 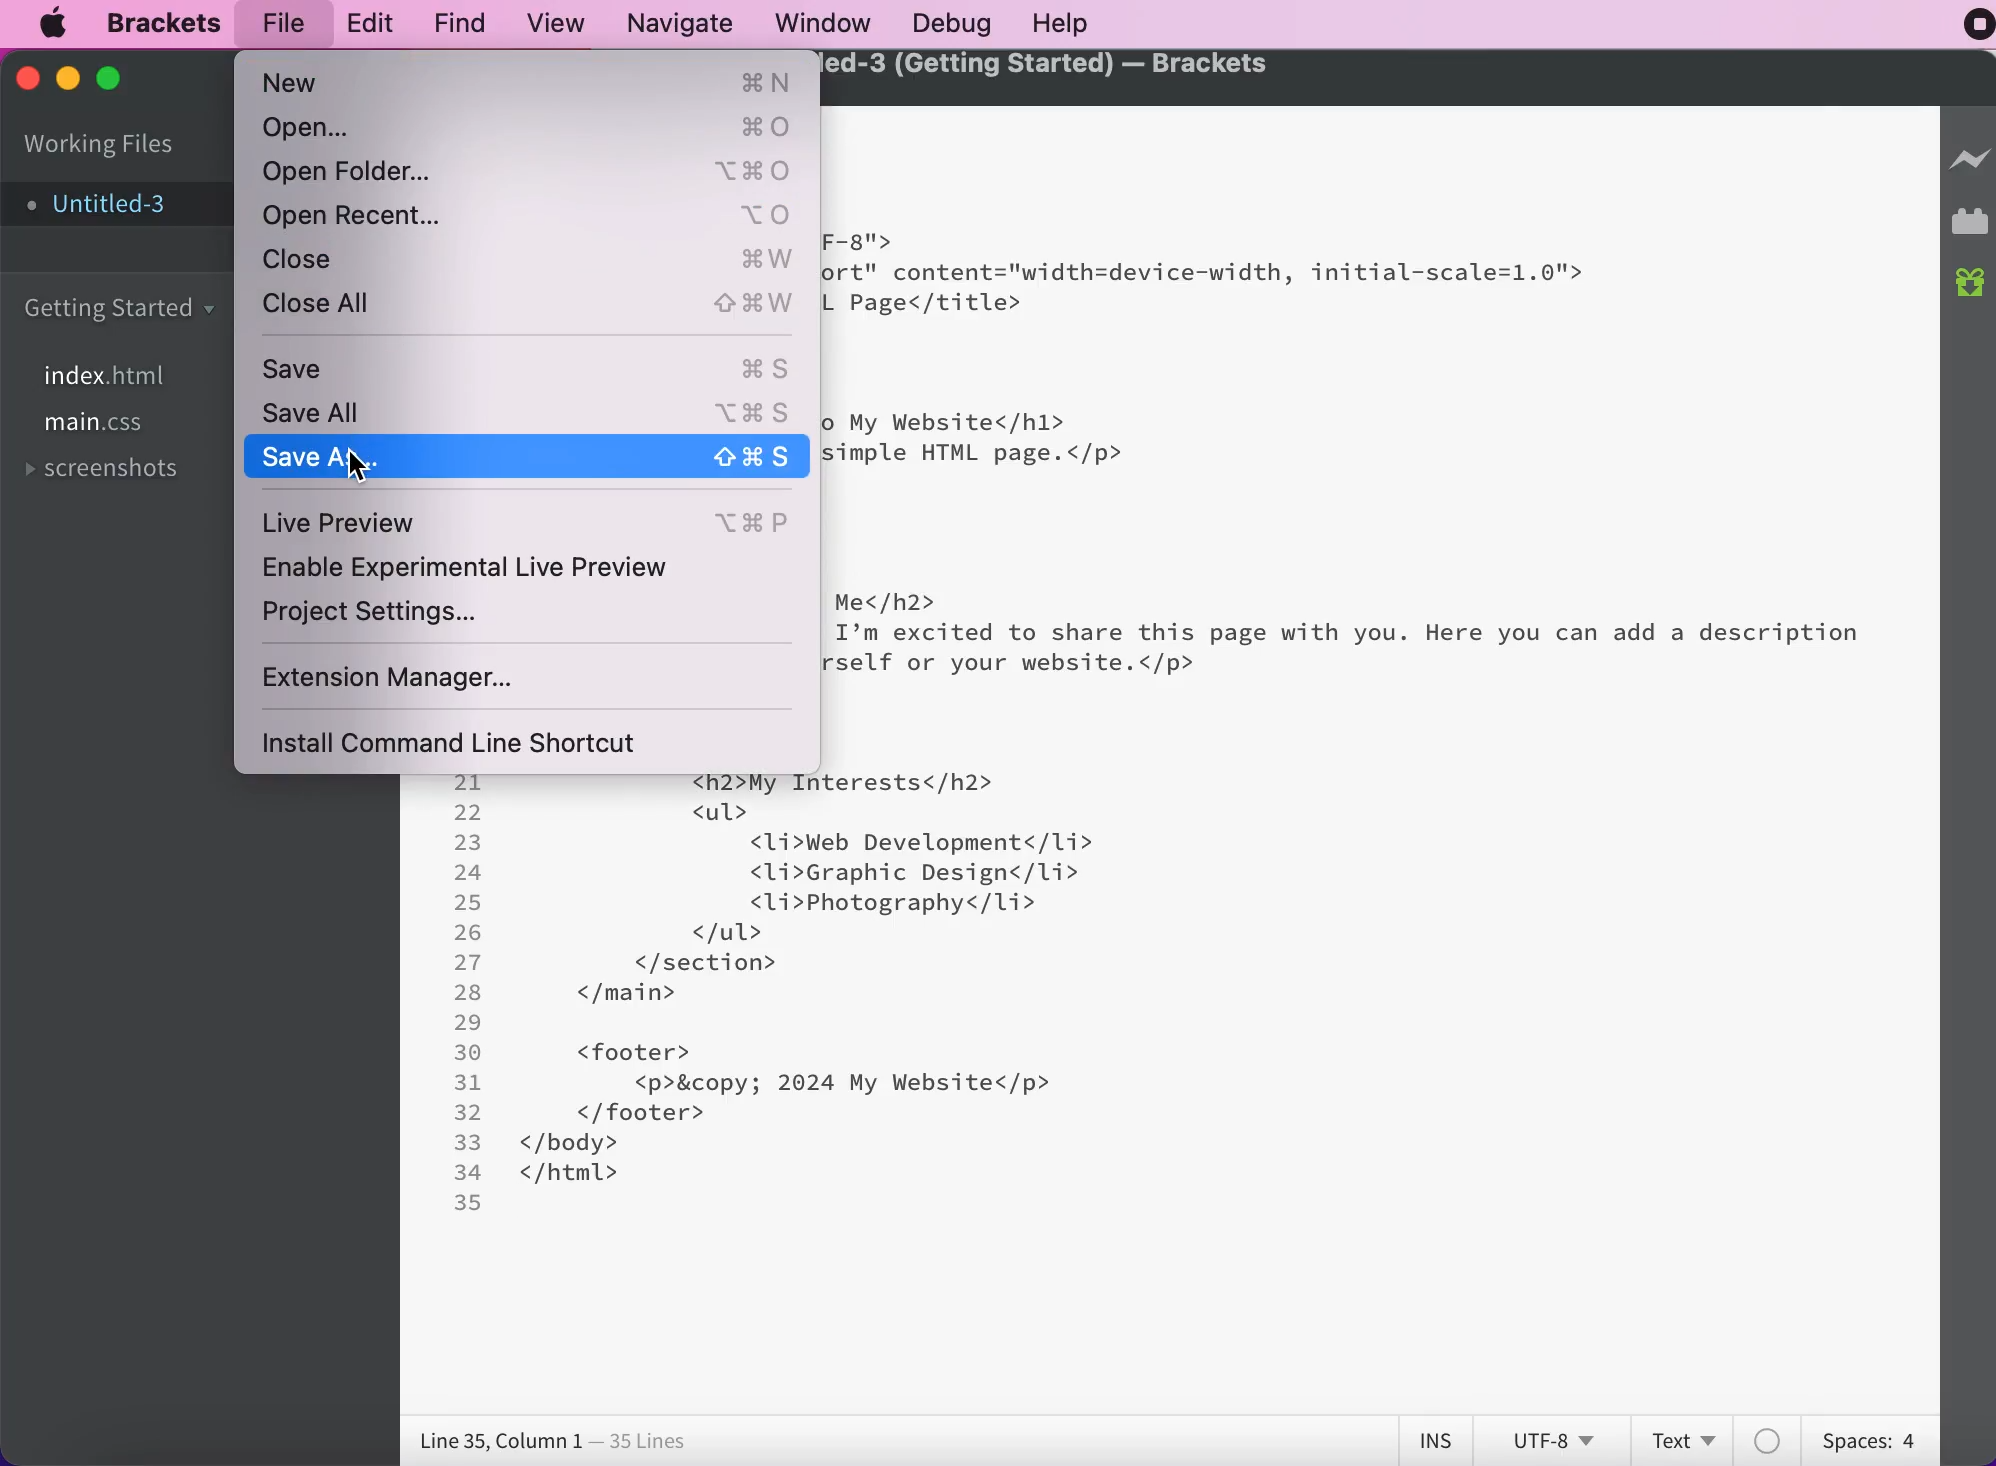 What do you see at coordinates (962, 23) in the screenshot?
I see `debug` at bounding box center [962, 23].